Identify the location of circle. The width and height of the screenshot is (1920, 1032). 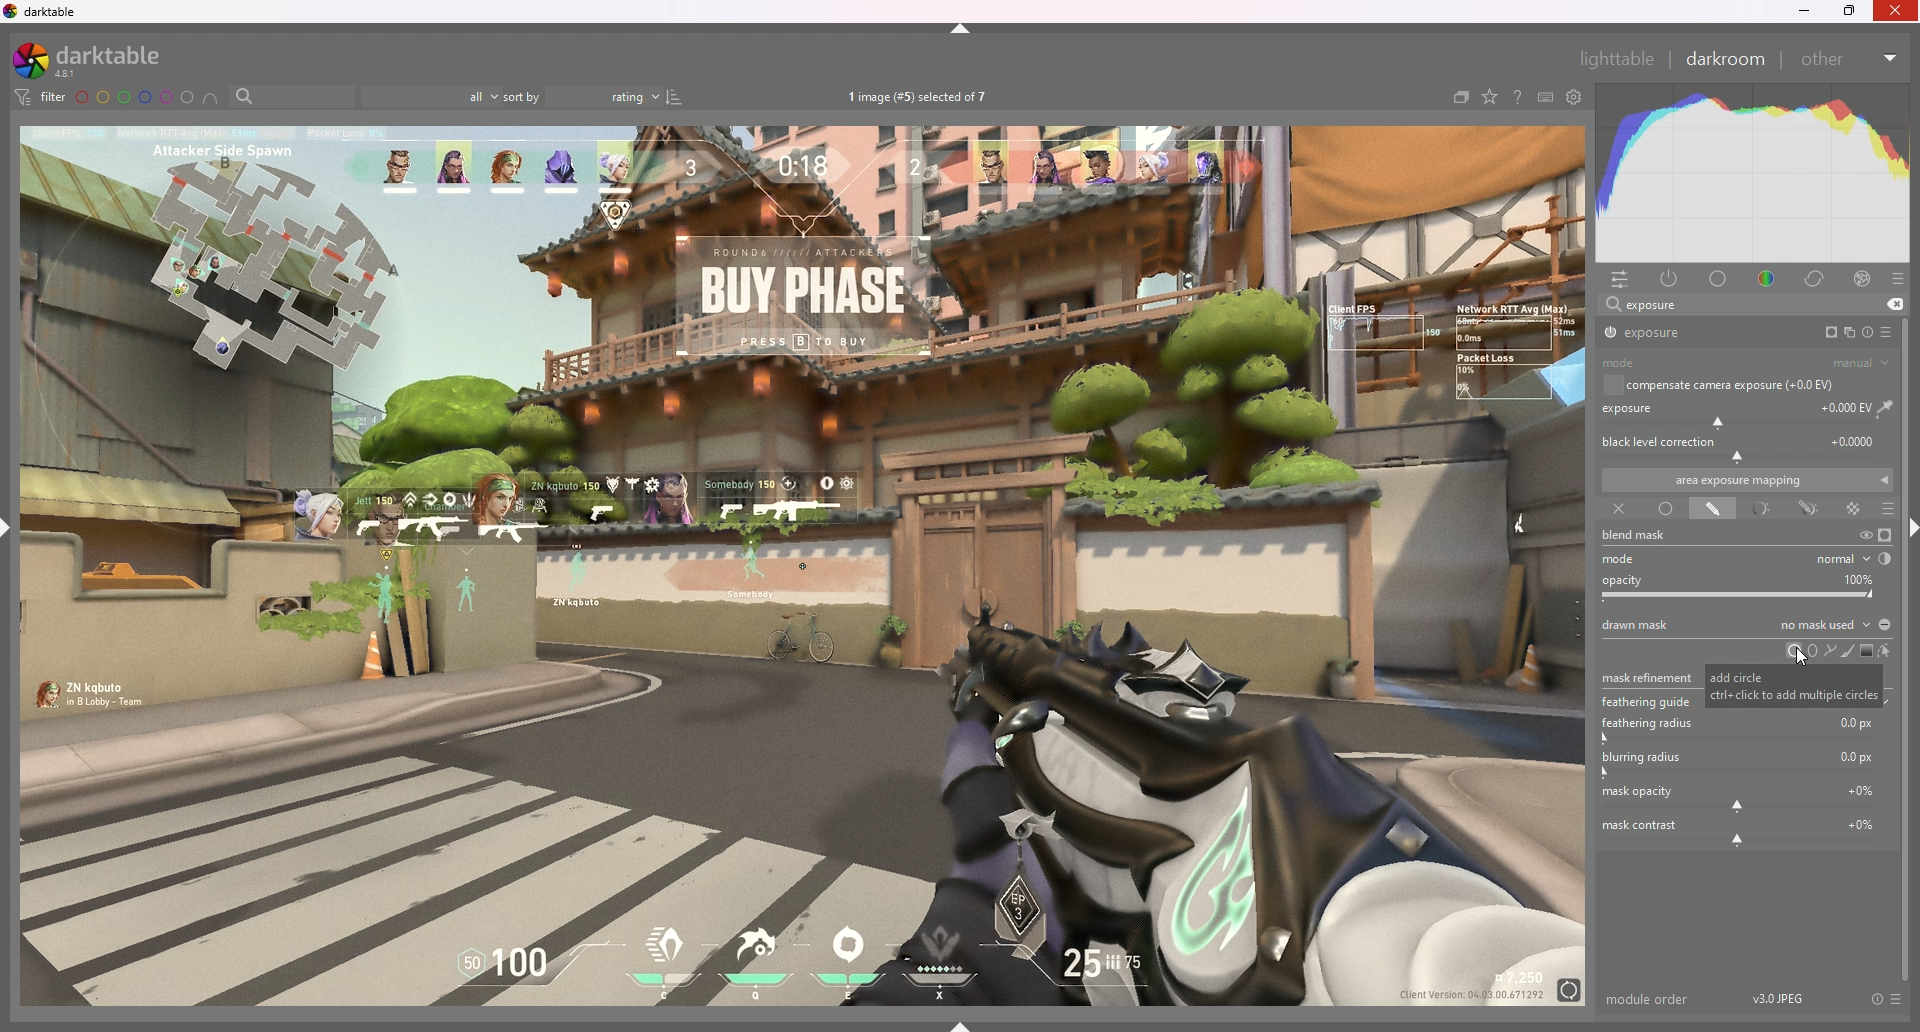
(1791, 651).